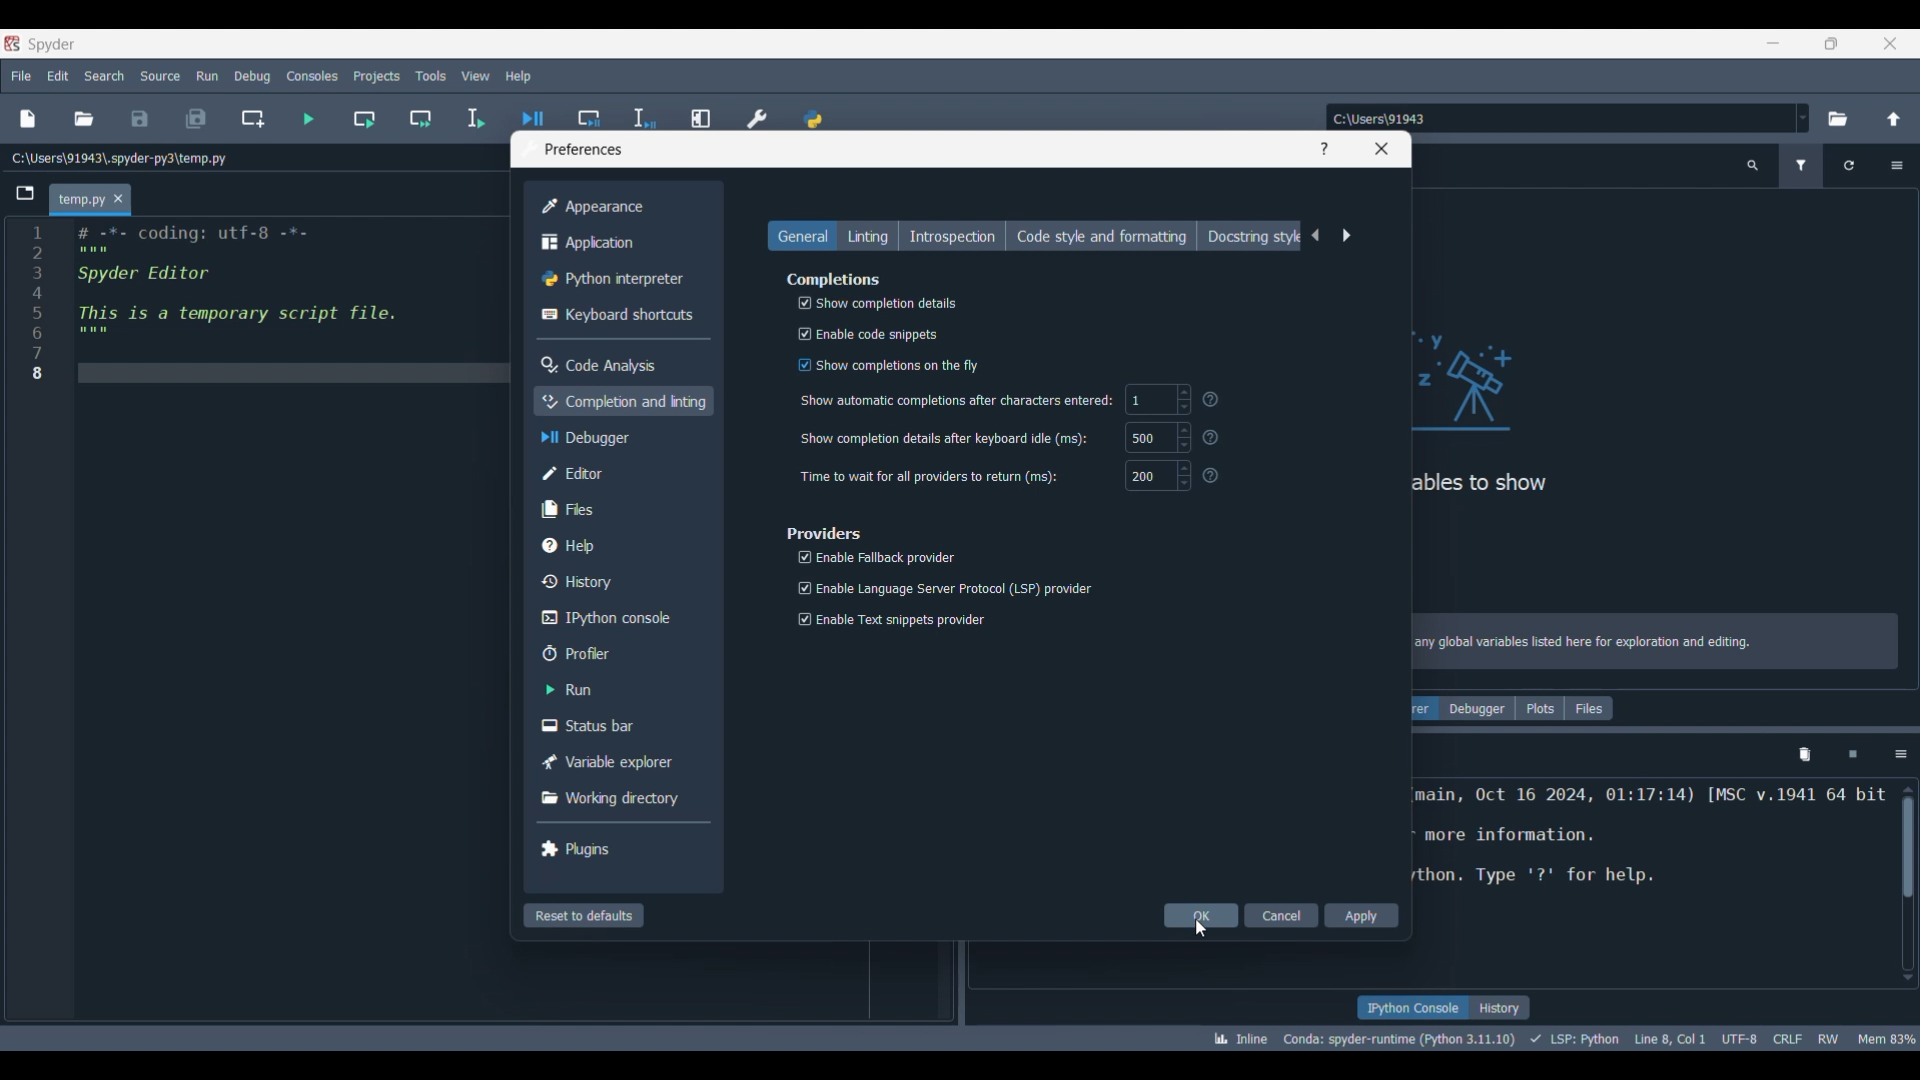 This screenshot has height=1080, width=1920. What do you see at coordinates (618, 848) in the screenshot?
I see `Plugins` at bounding box center [618, 848].